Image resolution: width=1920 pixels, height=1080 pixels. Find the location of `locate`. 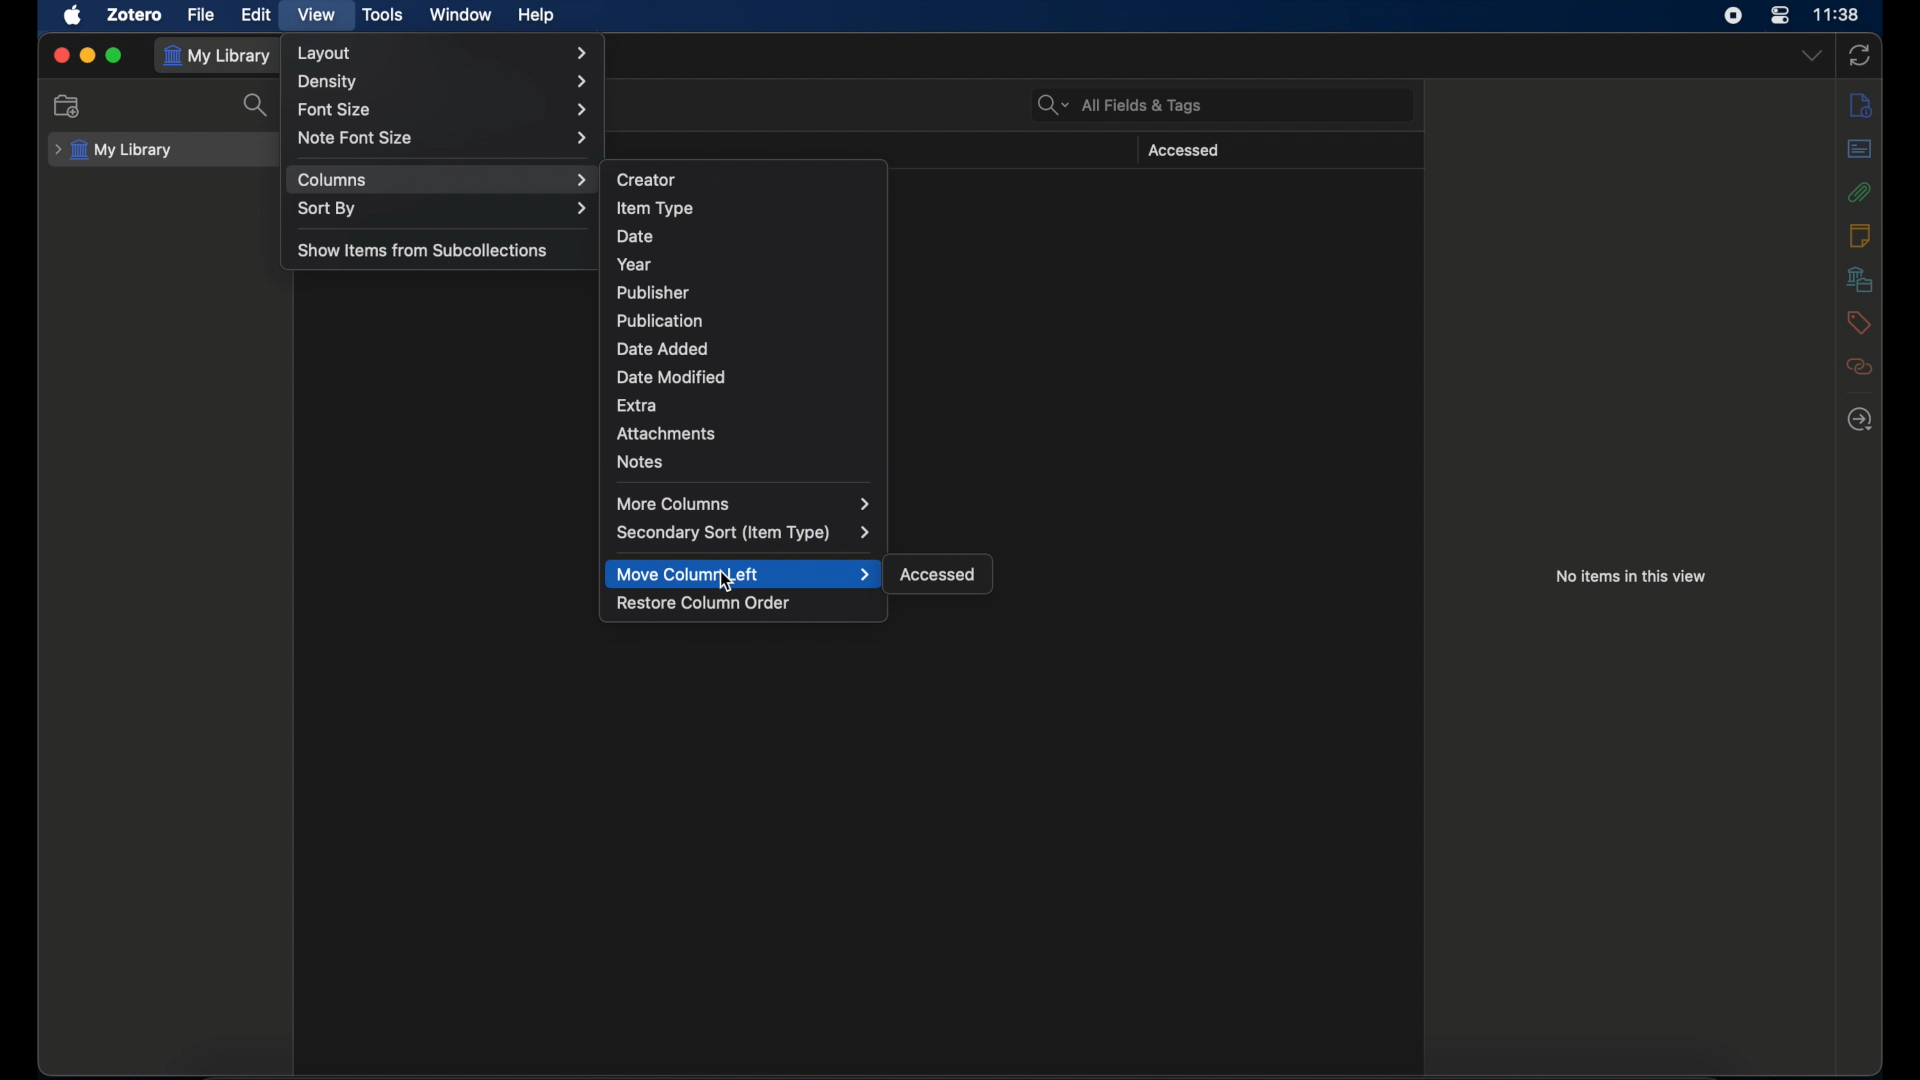

locate is located at coordinates (1860, 419).